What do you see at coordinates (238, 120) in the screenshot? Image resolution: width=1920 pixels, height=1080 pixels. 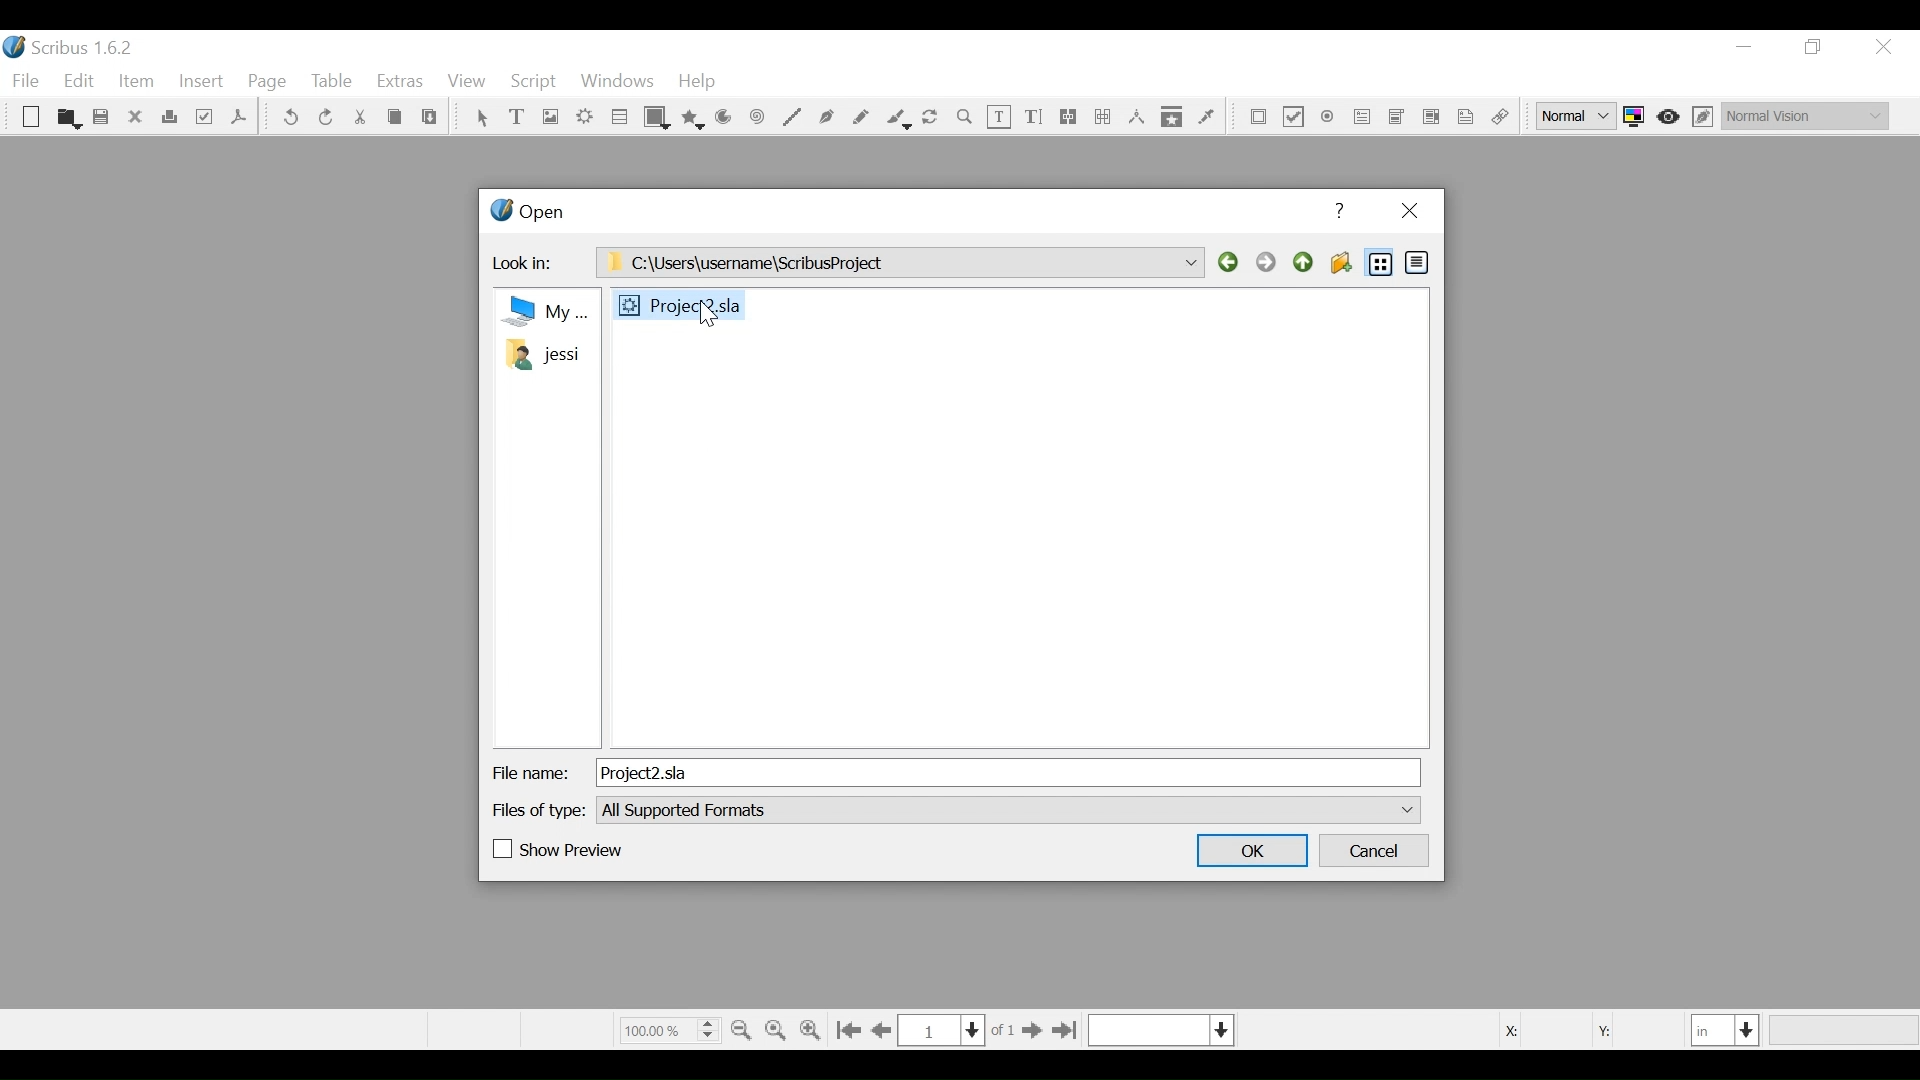 I see `Save as PDF` at bounding box center [238, 120].